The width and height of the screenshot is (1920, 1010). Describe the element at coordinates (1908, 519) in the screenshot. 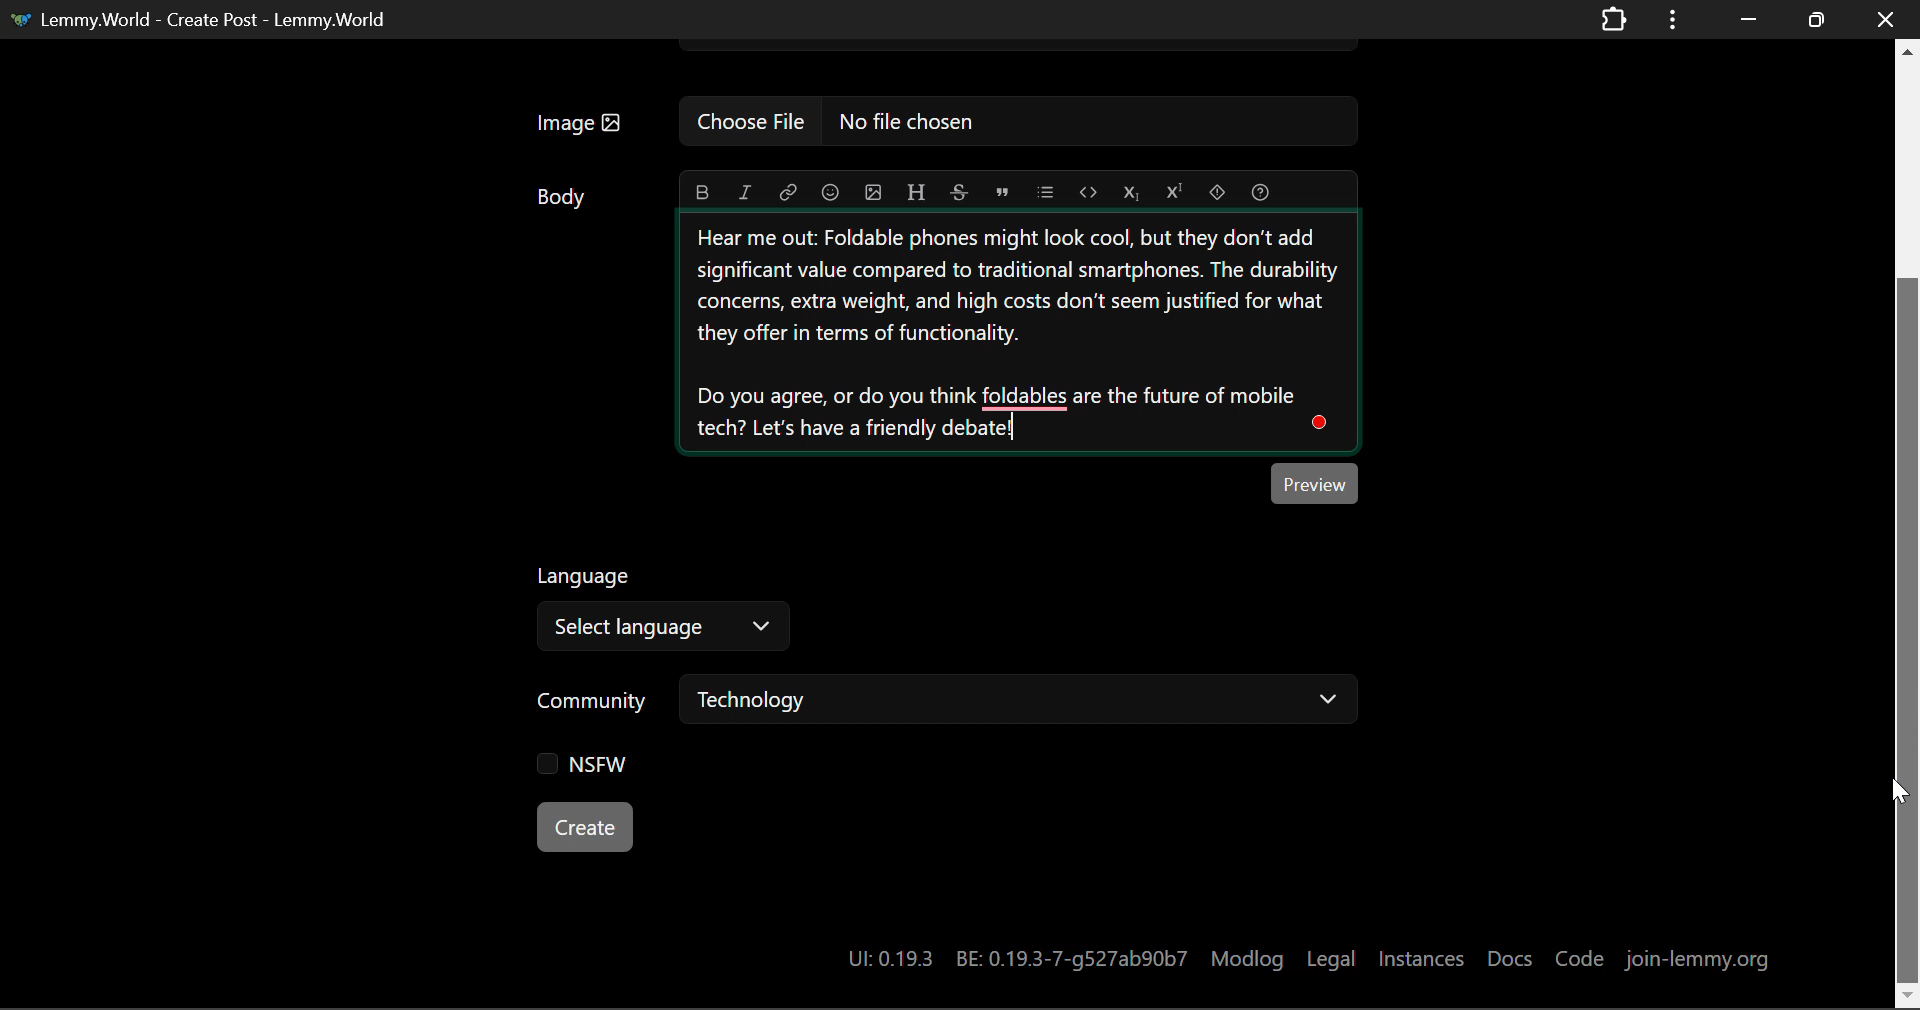

I see `Scroll Bar` at that location.